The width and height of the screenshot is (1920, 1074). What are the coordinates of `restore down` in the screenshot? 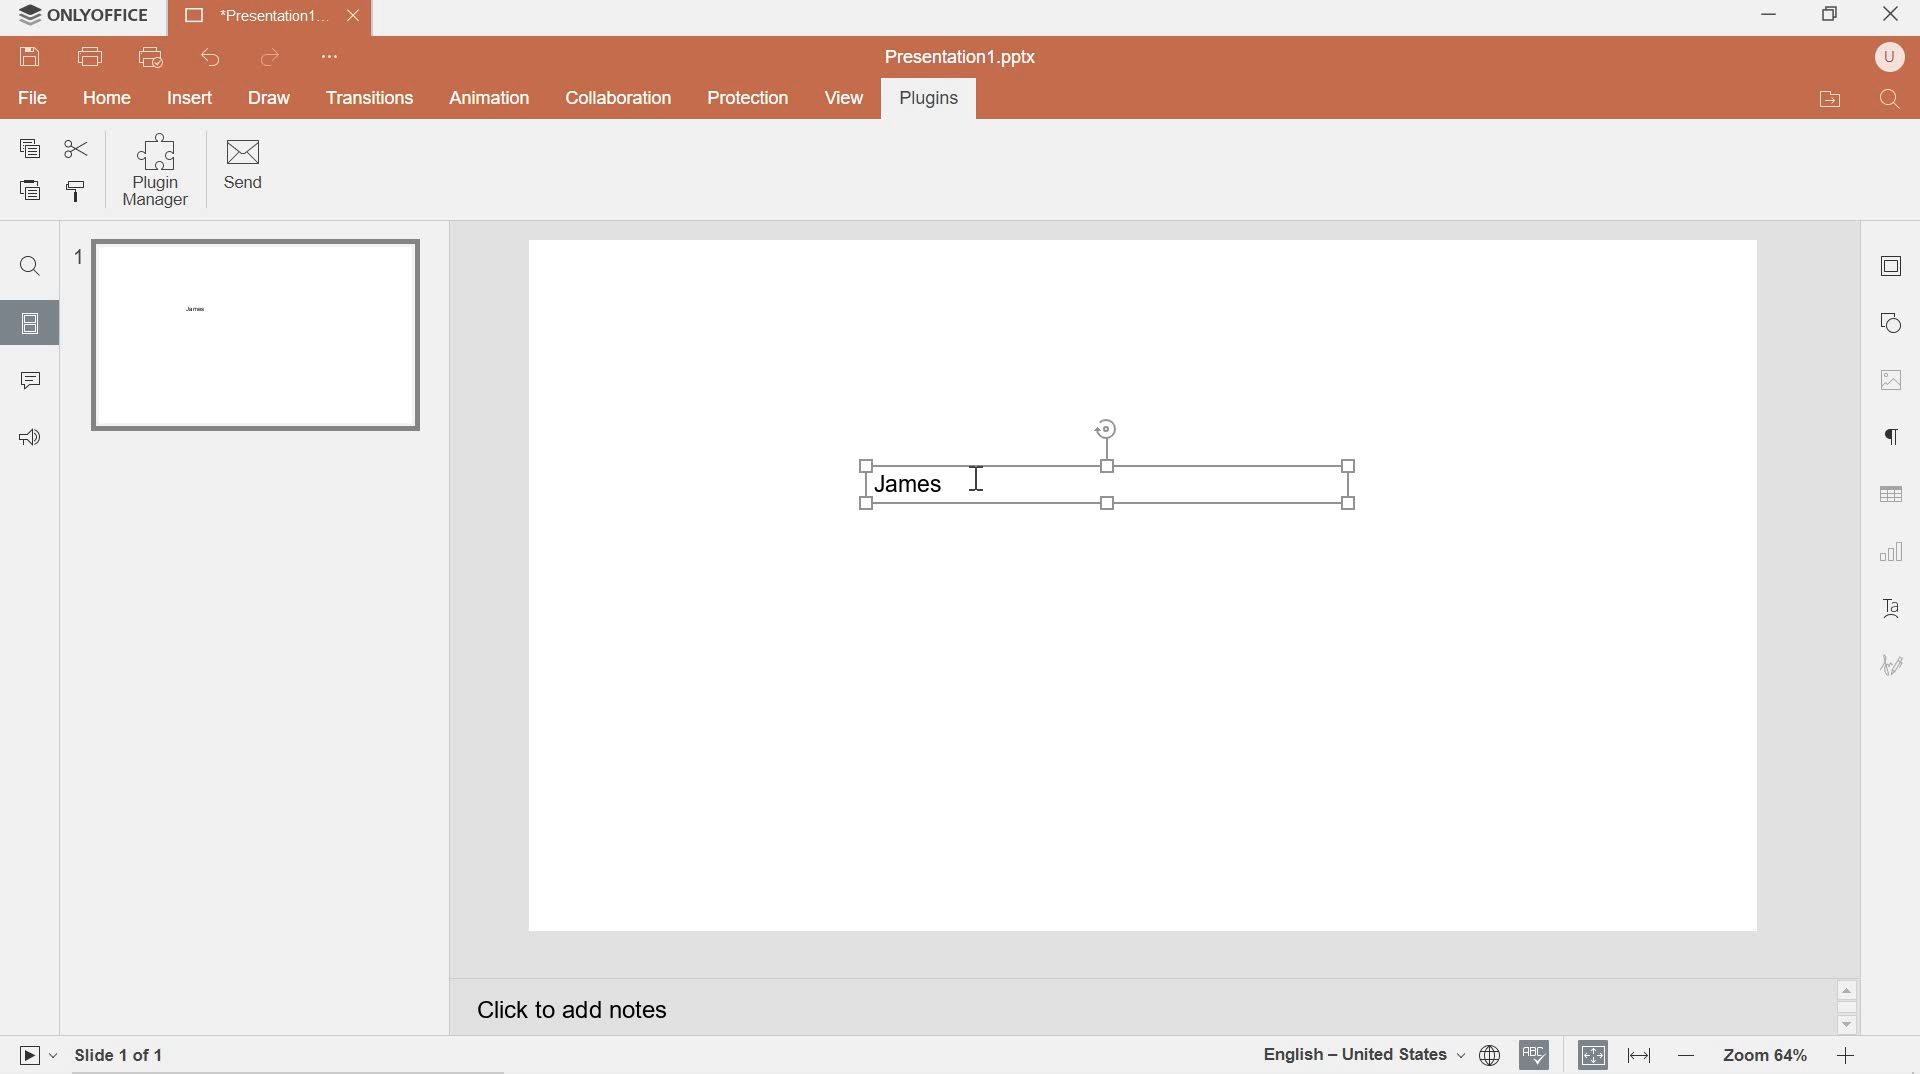 It's located at (1829, 12).